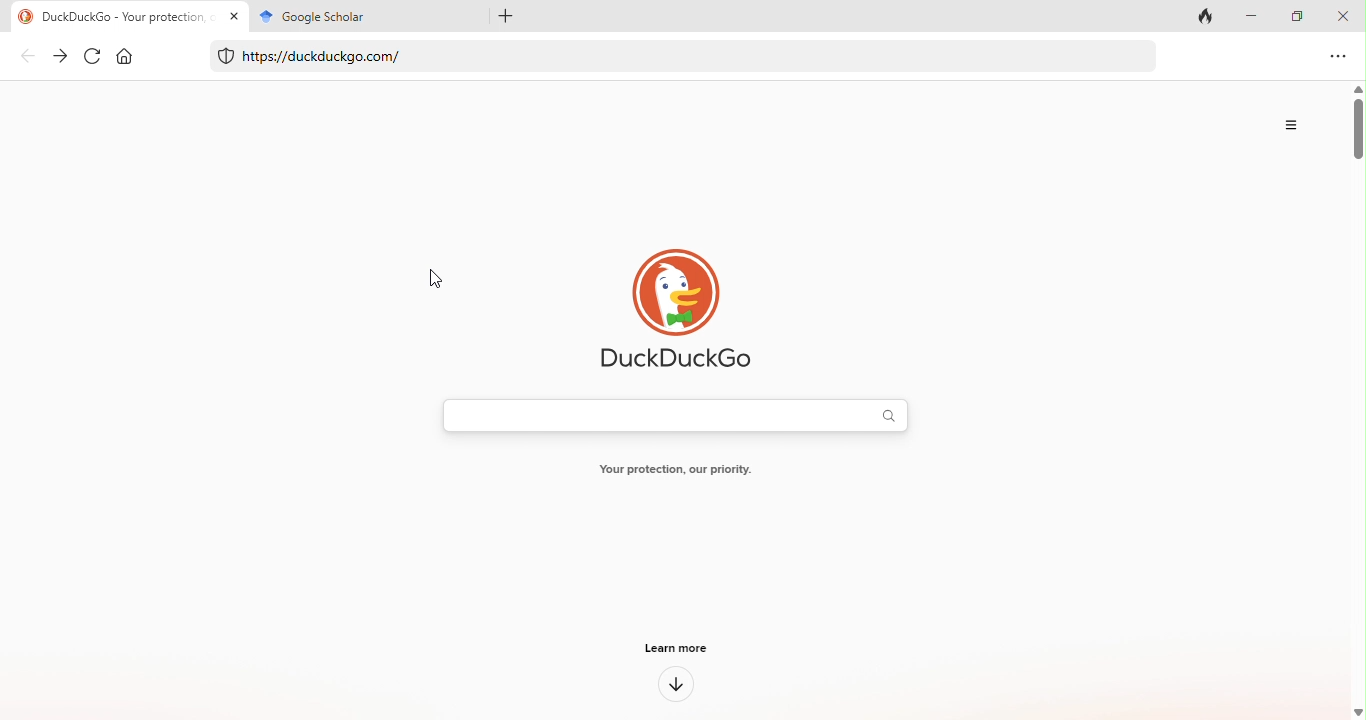  I want to click on move up, so click(1357, 88).